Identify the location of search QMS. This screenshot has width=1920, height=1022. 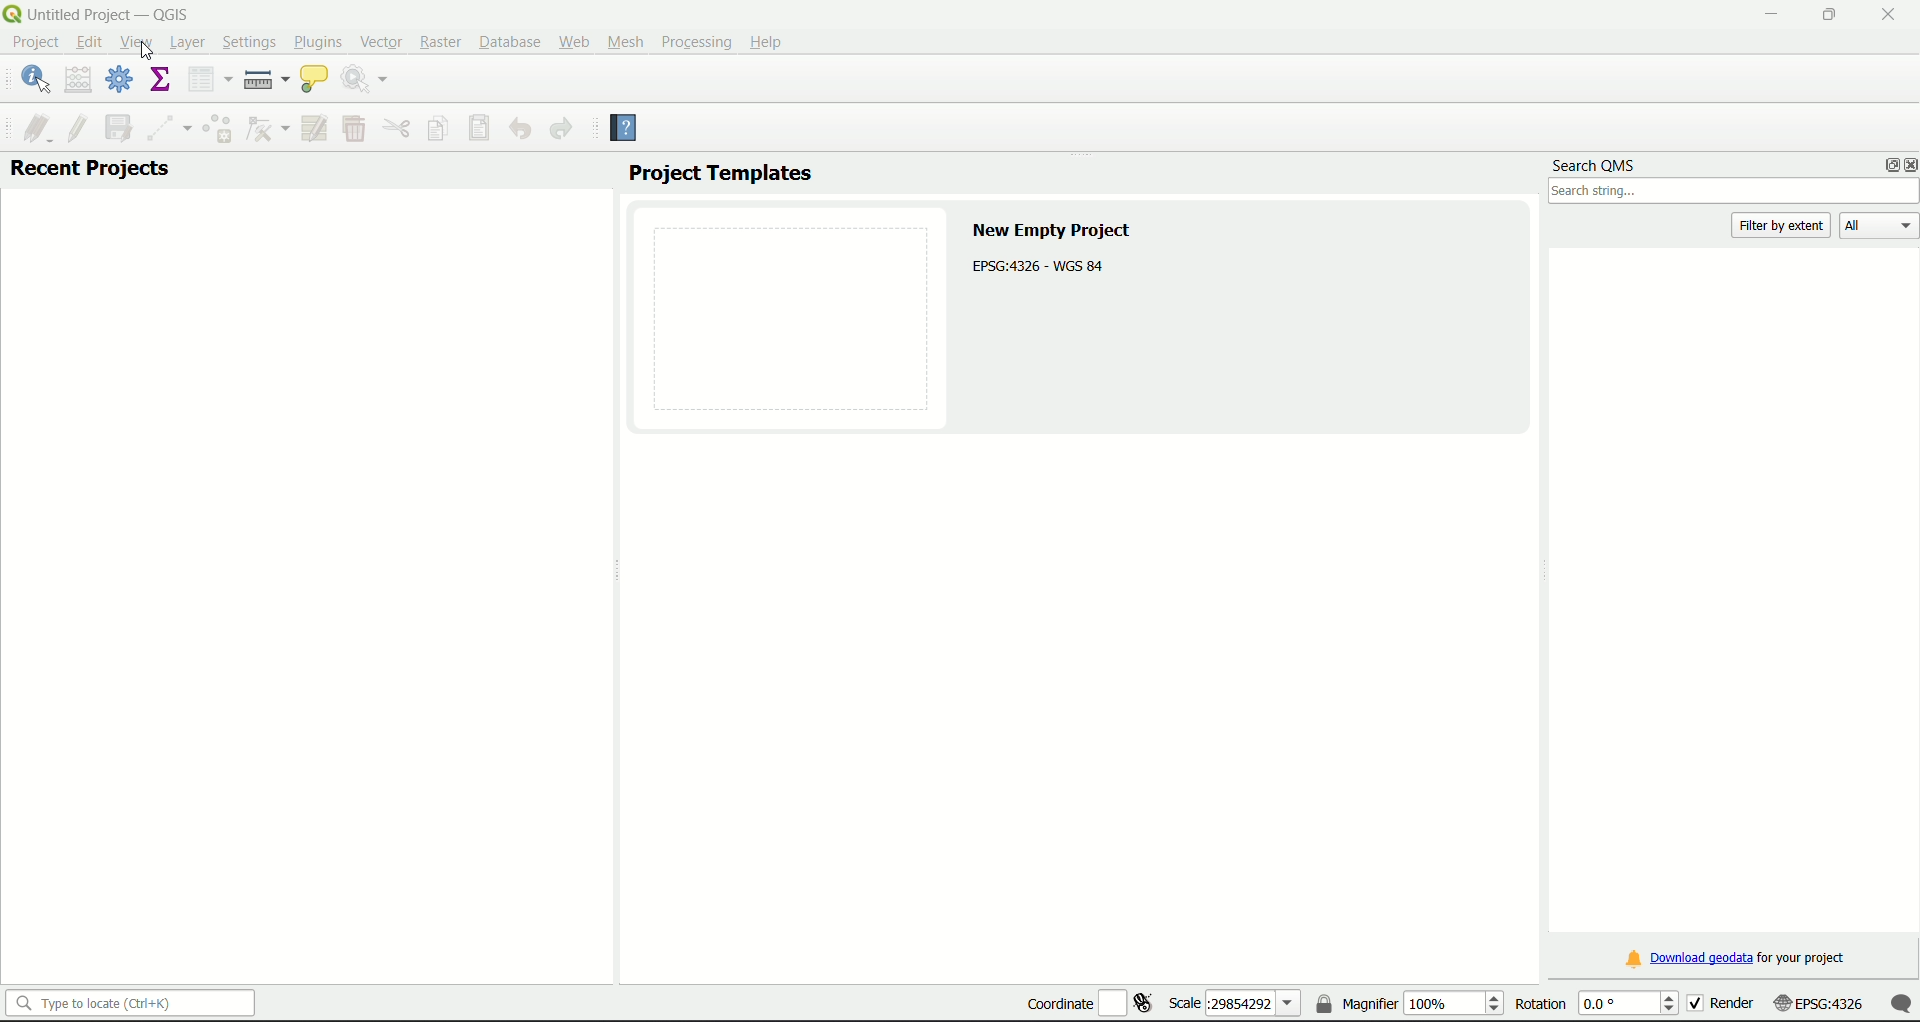
(1594, 162).